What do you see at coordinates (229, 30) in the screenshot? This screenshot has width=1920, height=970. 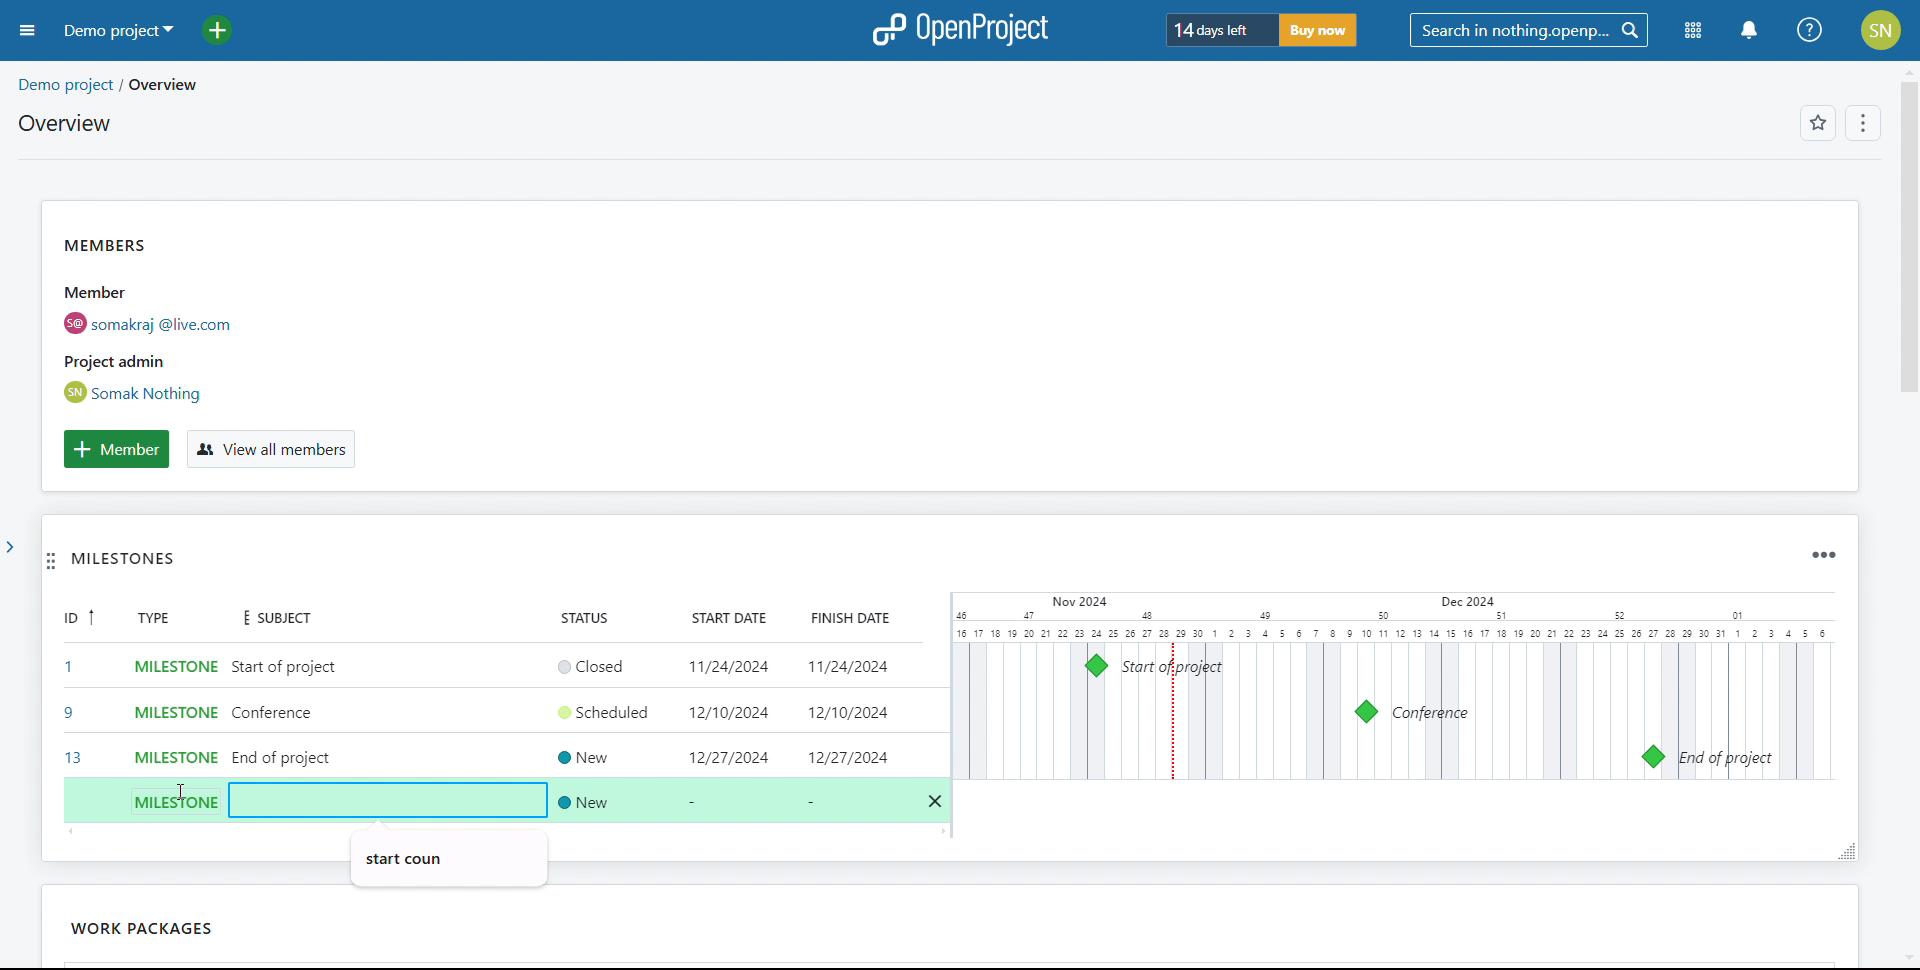 I see `add project` at bounding box center [229, 30].